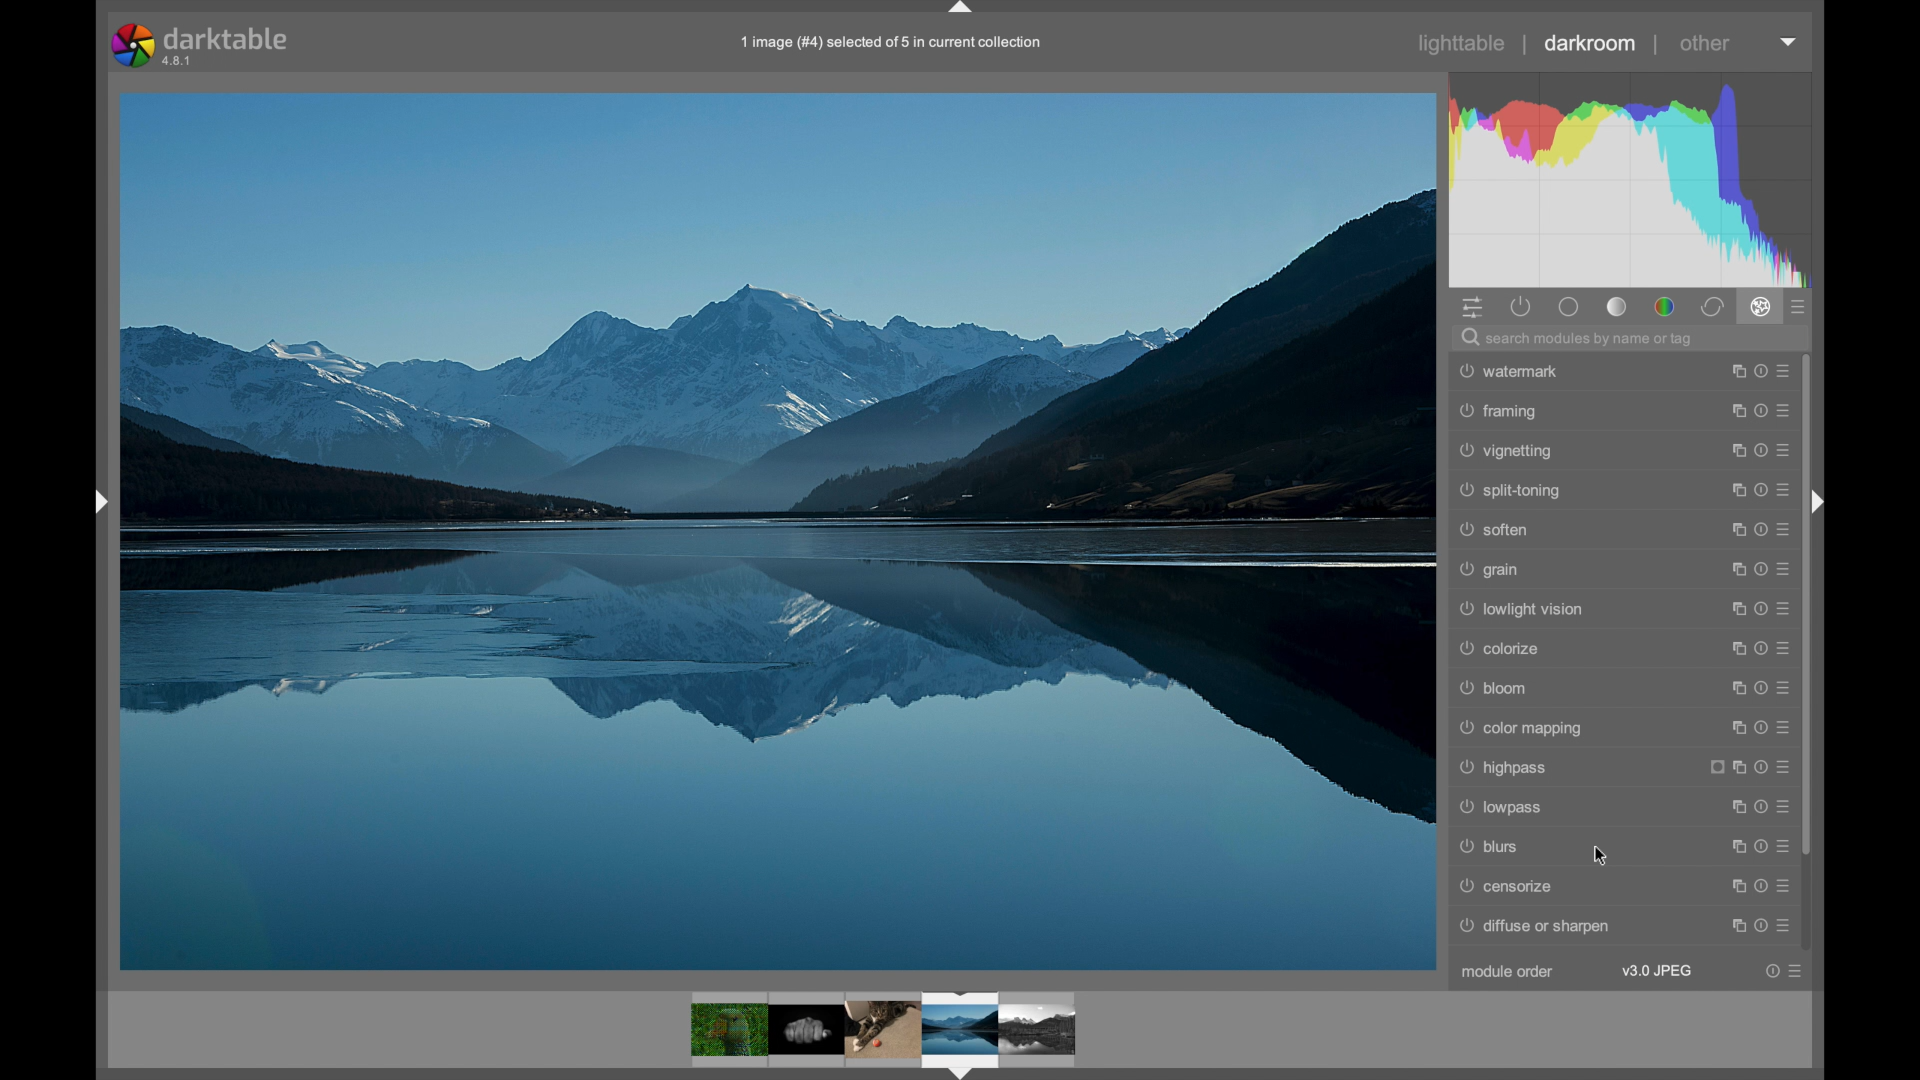 The image size is (1920, 1080). I want to click on help, so click(1759, 489).